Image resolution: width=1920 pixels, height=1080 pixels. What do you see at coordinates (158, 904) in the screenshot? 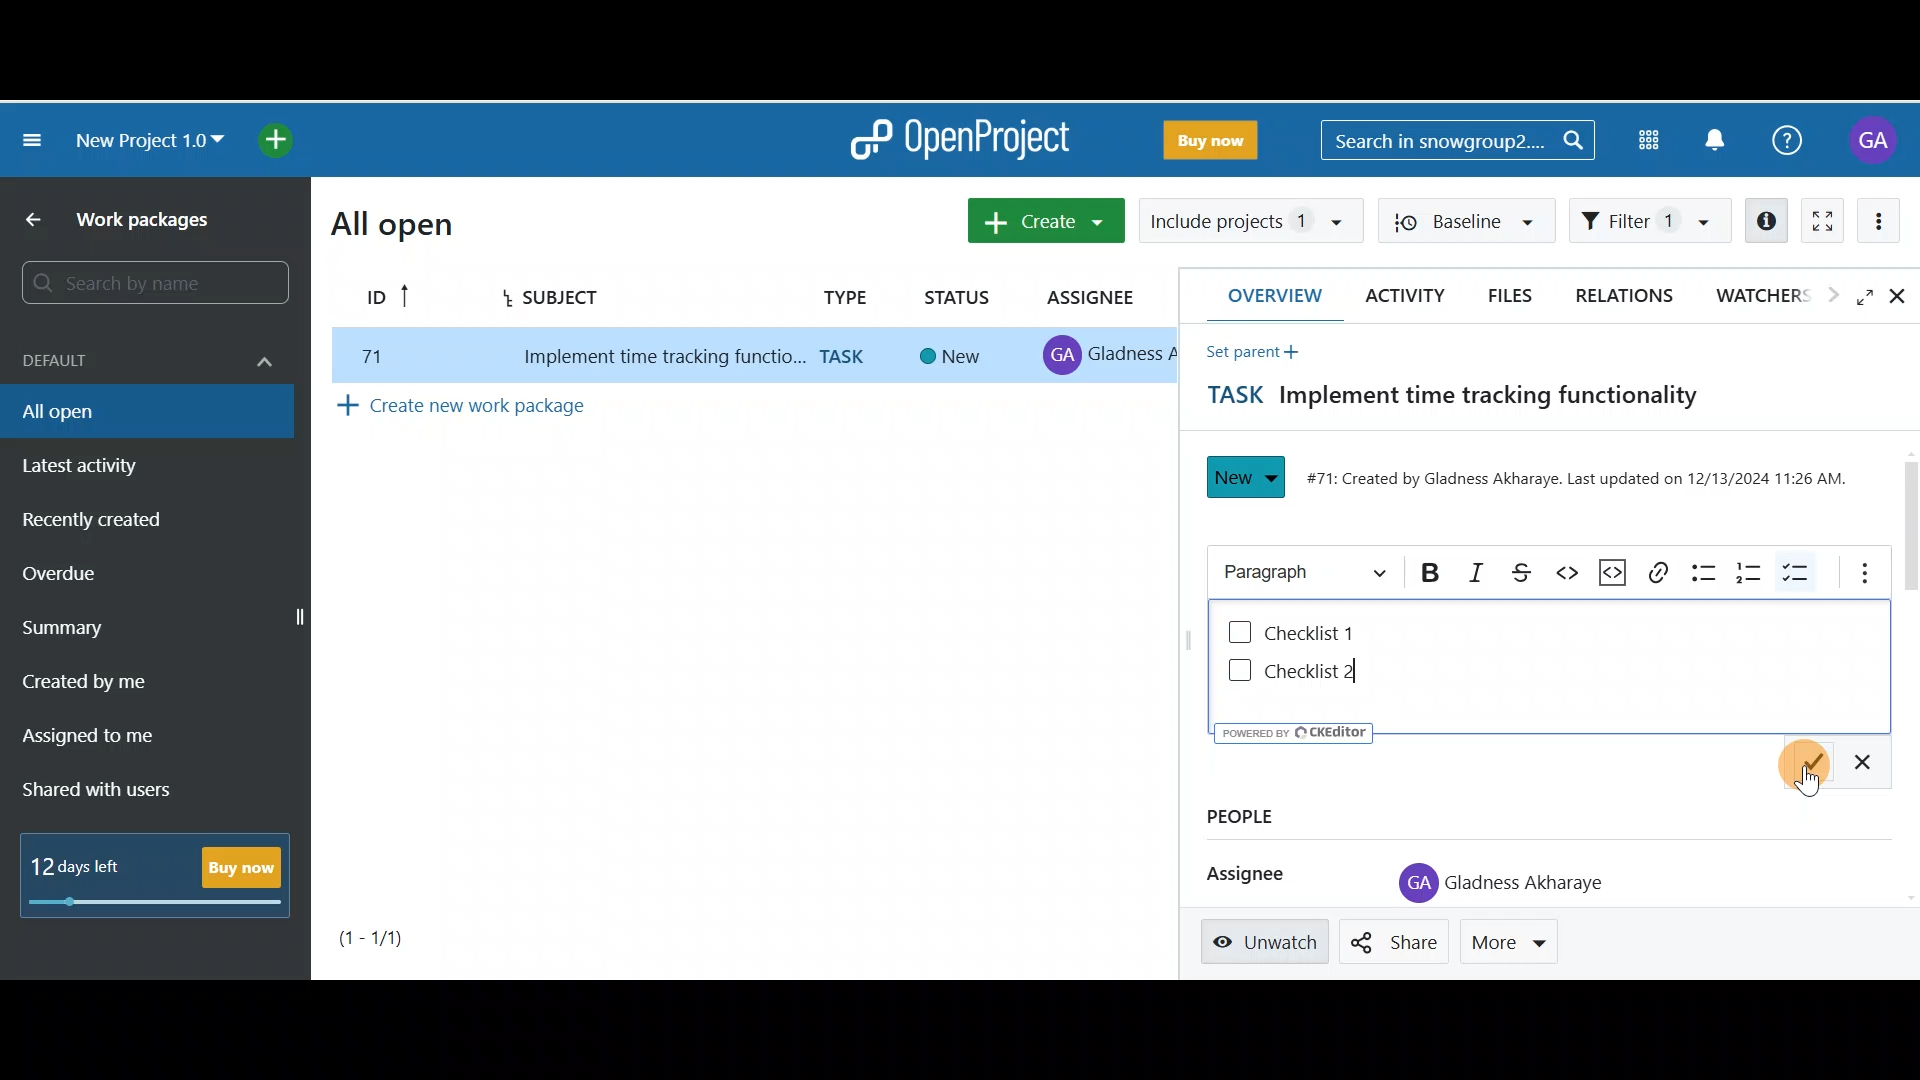
I see `progress bar` at bounding box center [158, 904].